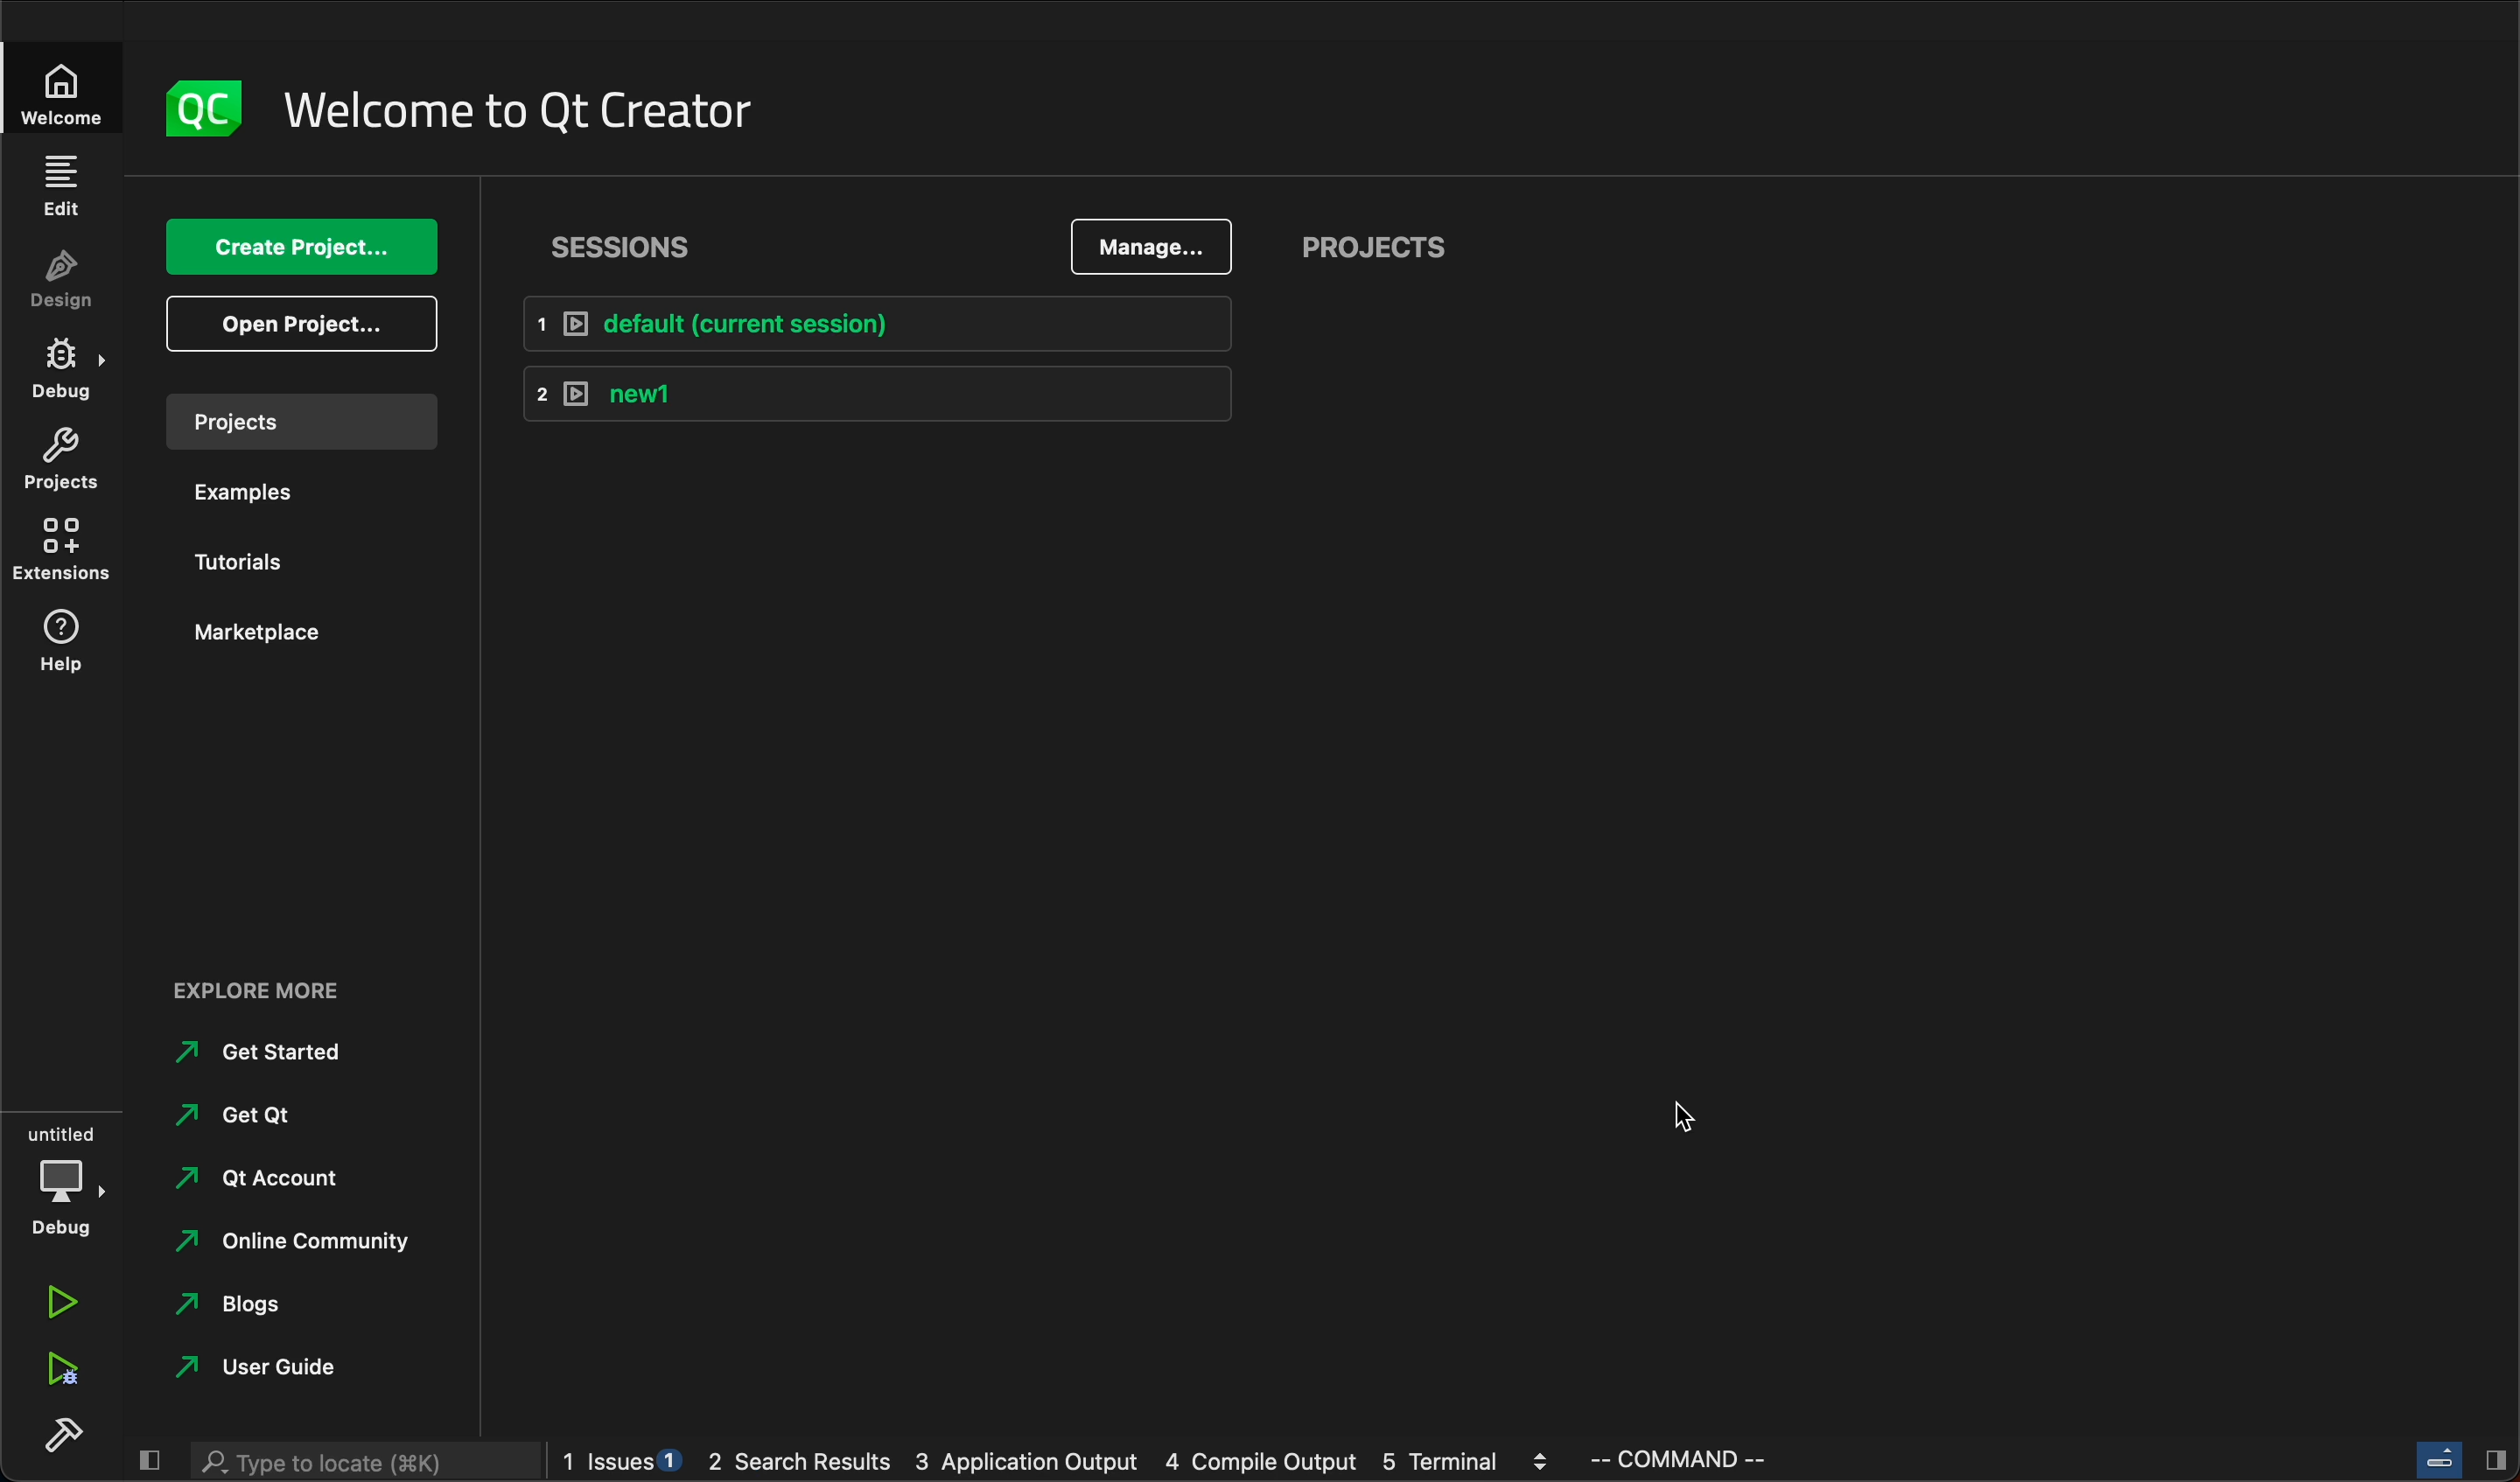  I want to click on debug, so click(67, 1176).